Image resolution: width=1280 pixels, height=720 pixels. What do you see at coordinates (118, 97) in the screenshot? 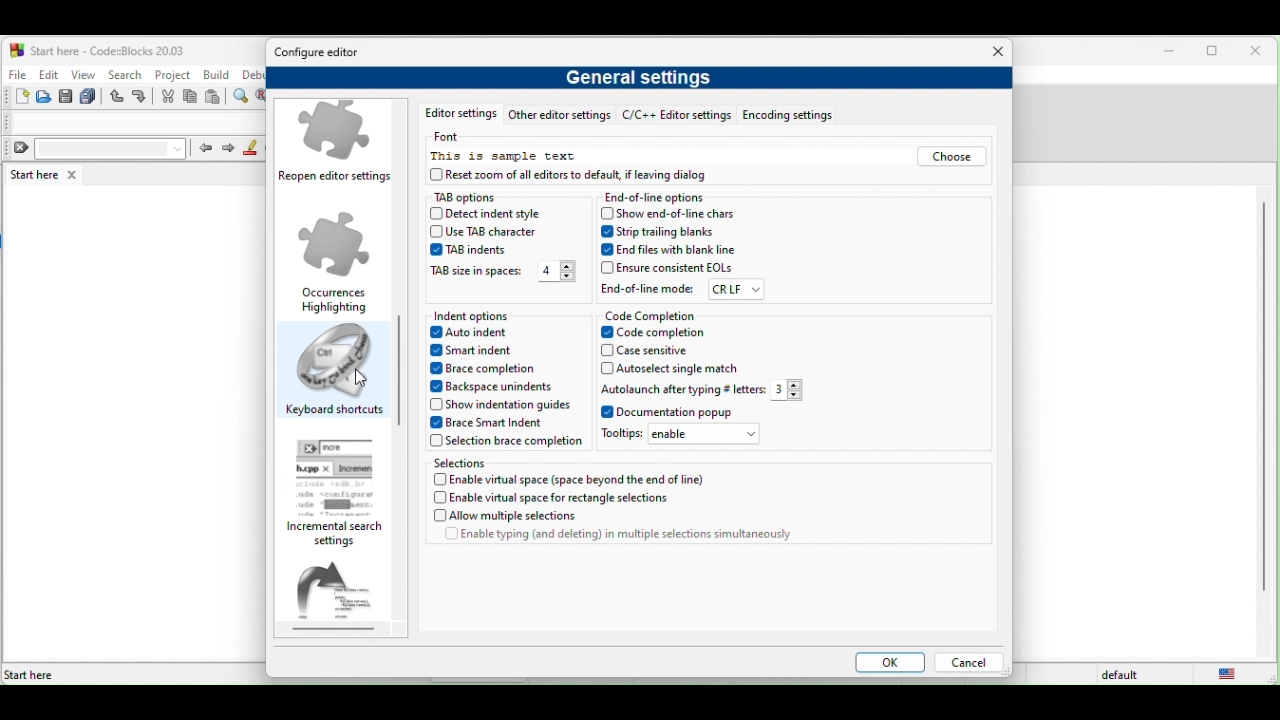
I see `undo` at bounding box center [118, 97].